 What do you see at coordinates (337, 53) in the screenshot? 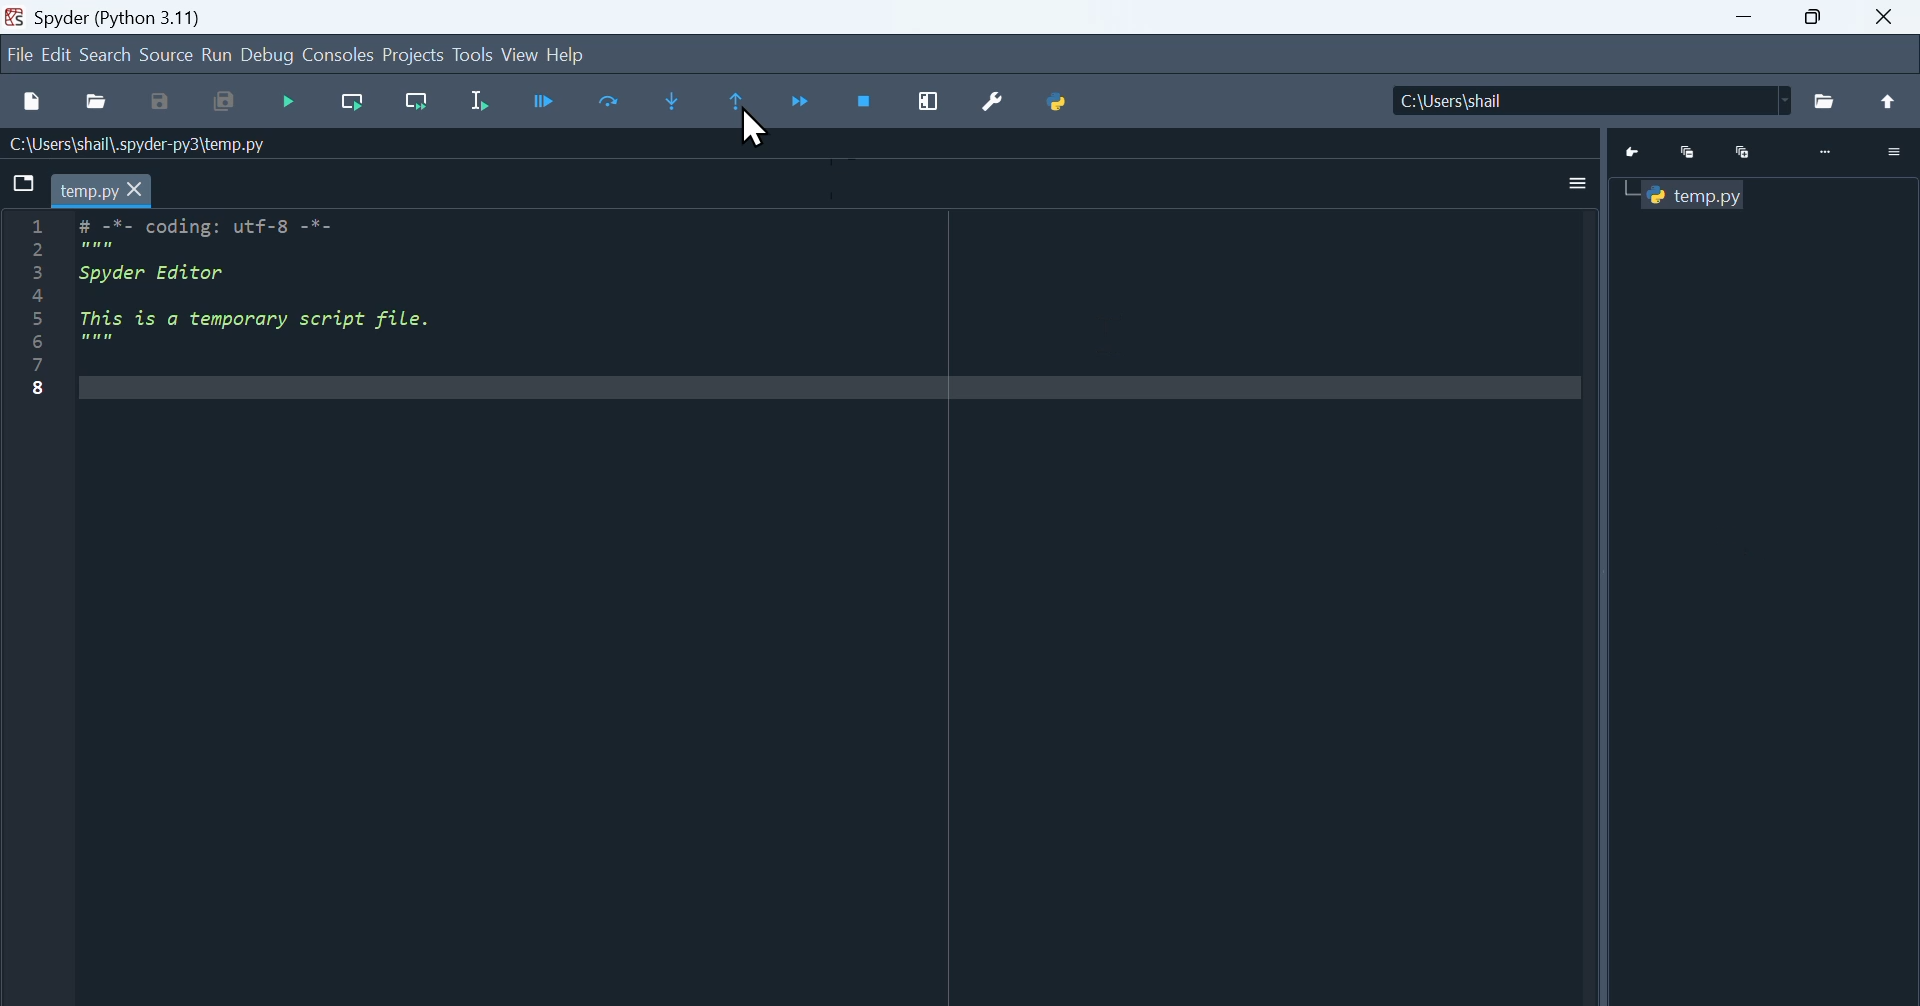
I see `Consoles` at bounding box center [337, 53].